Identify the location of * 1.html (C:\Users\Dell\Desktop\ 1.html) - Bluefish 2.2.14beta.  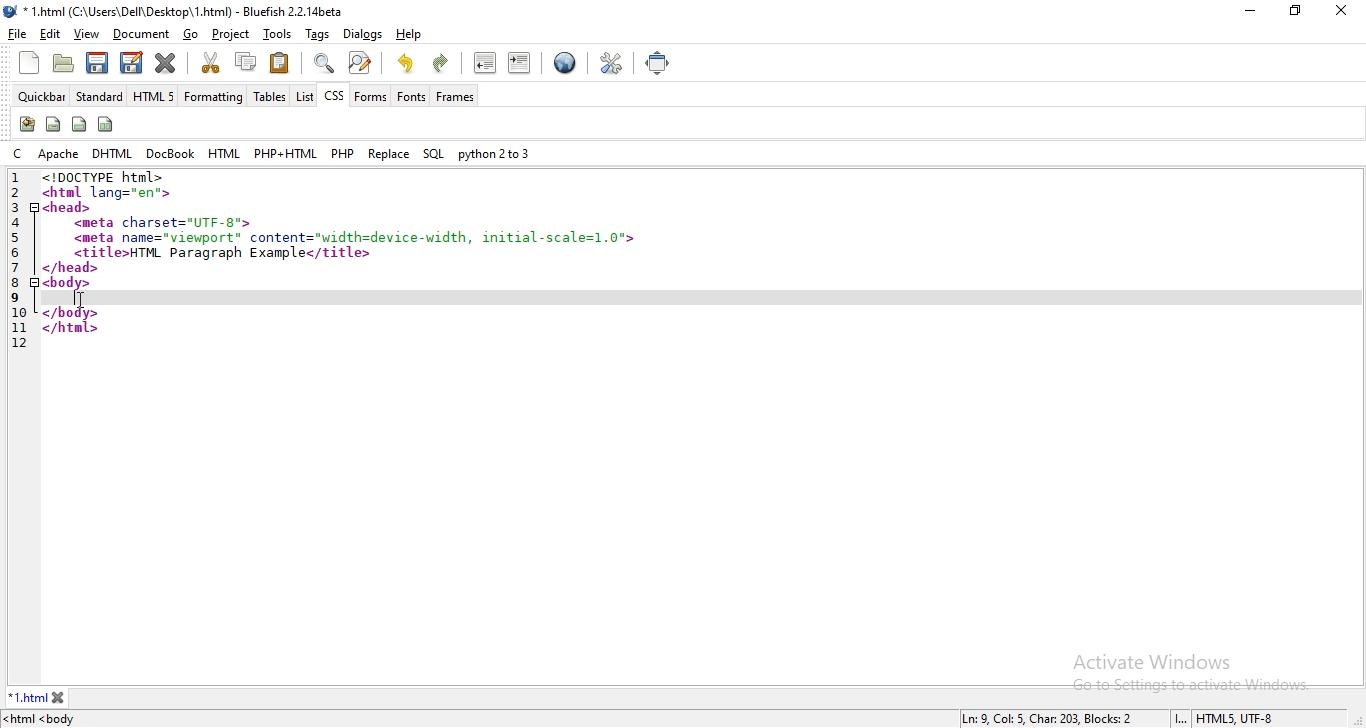
(186, 12).